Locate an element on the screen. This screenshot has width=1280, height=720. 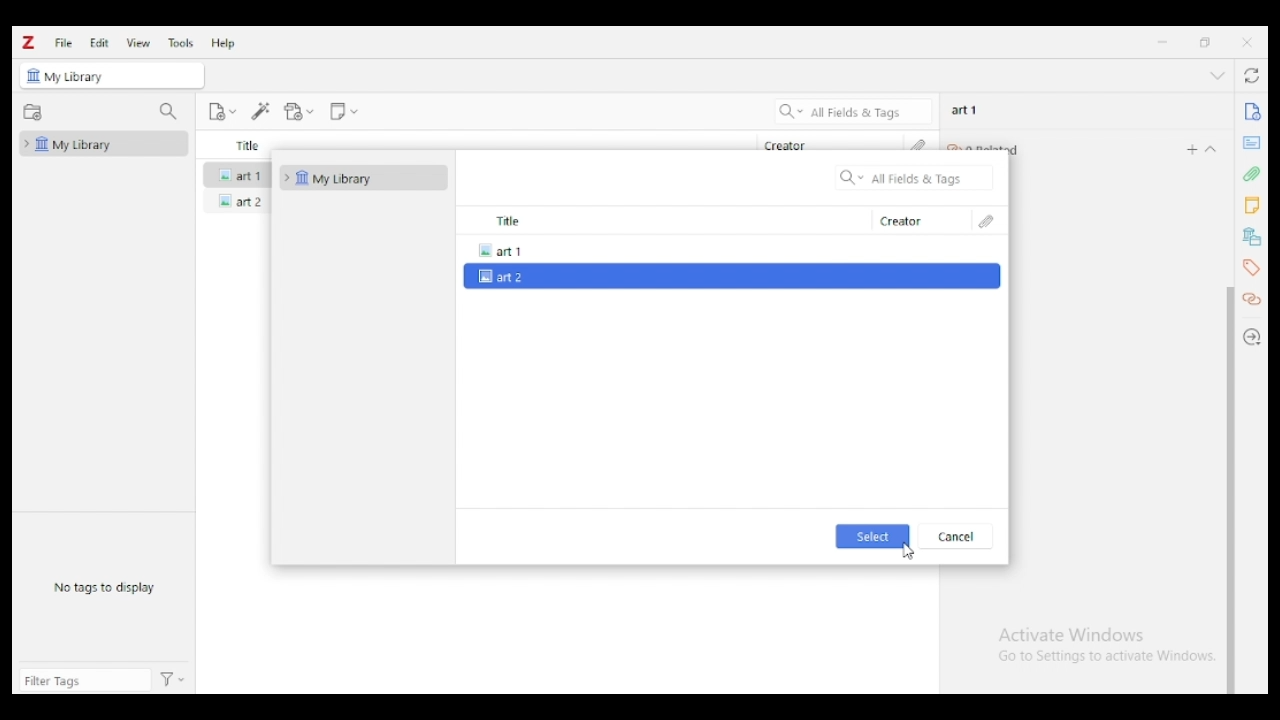
my library is located at coordinates (363, 178).